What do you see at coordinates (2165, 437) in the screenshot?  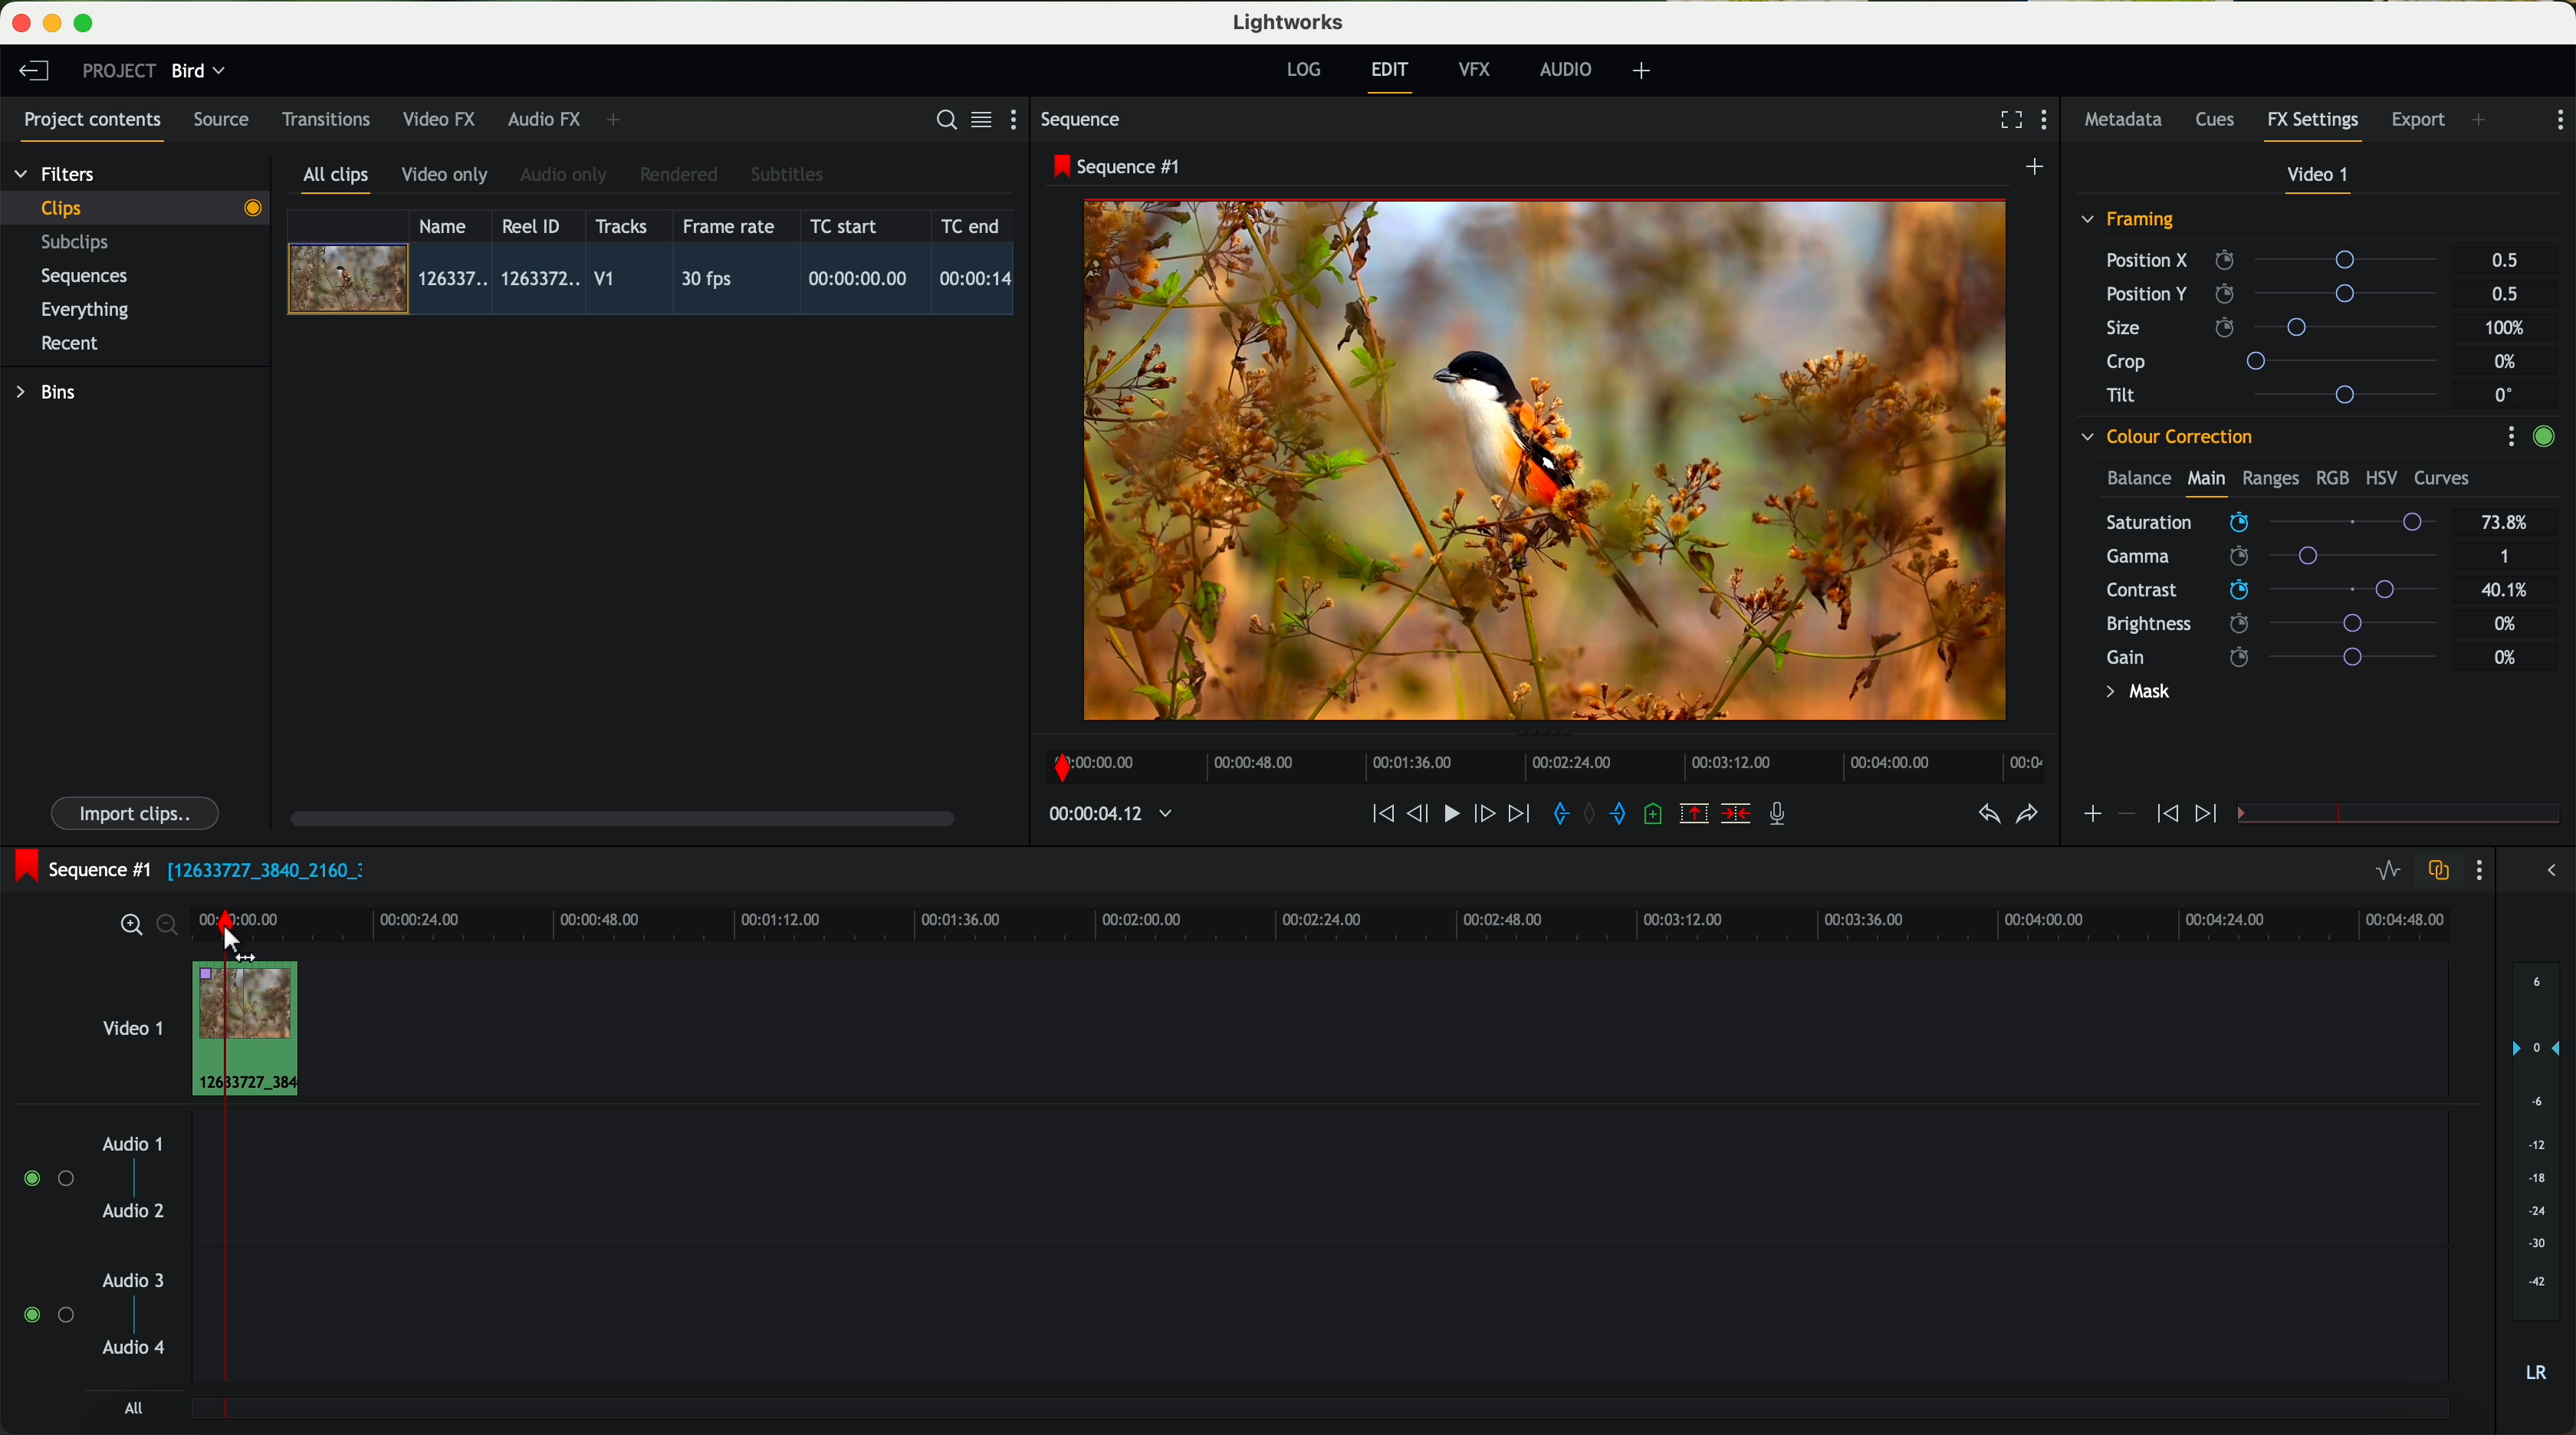 I see `colour correction` at bounding box center [2165, 437].